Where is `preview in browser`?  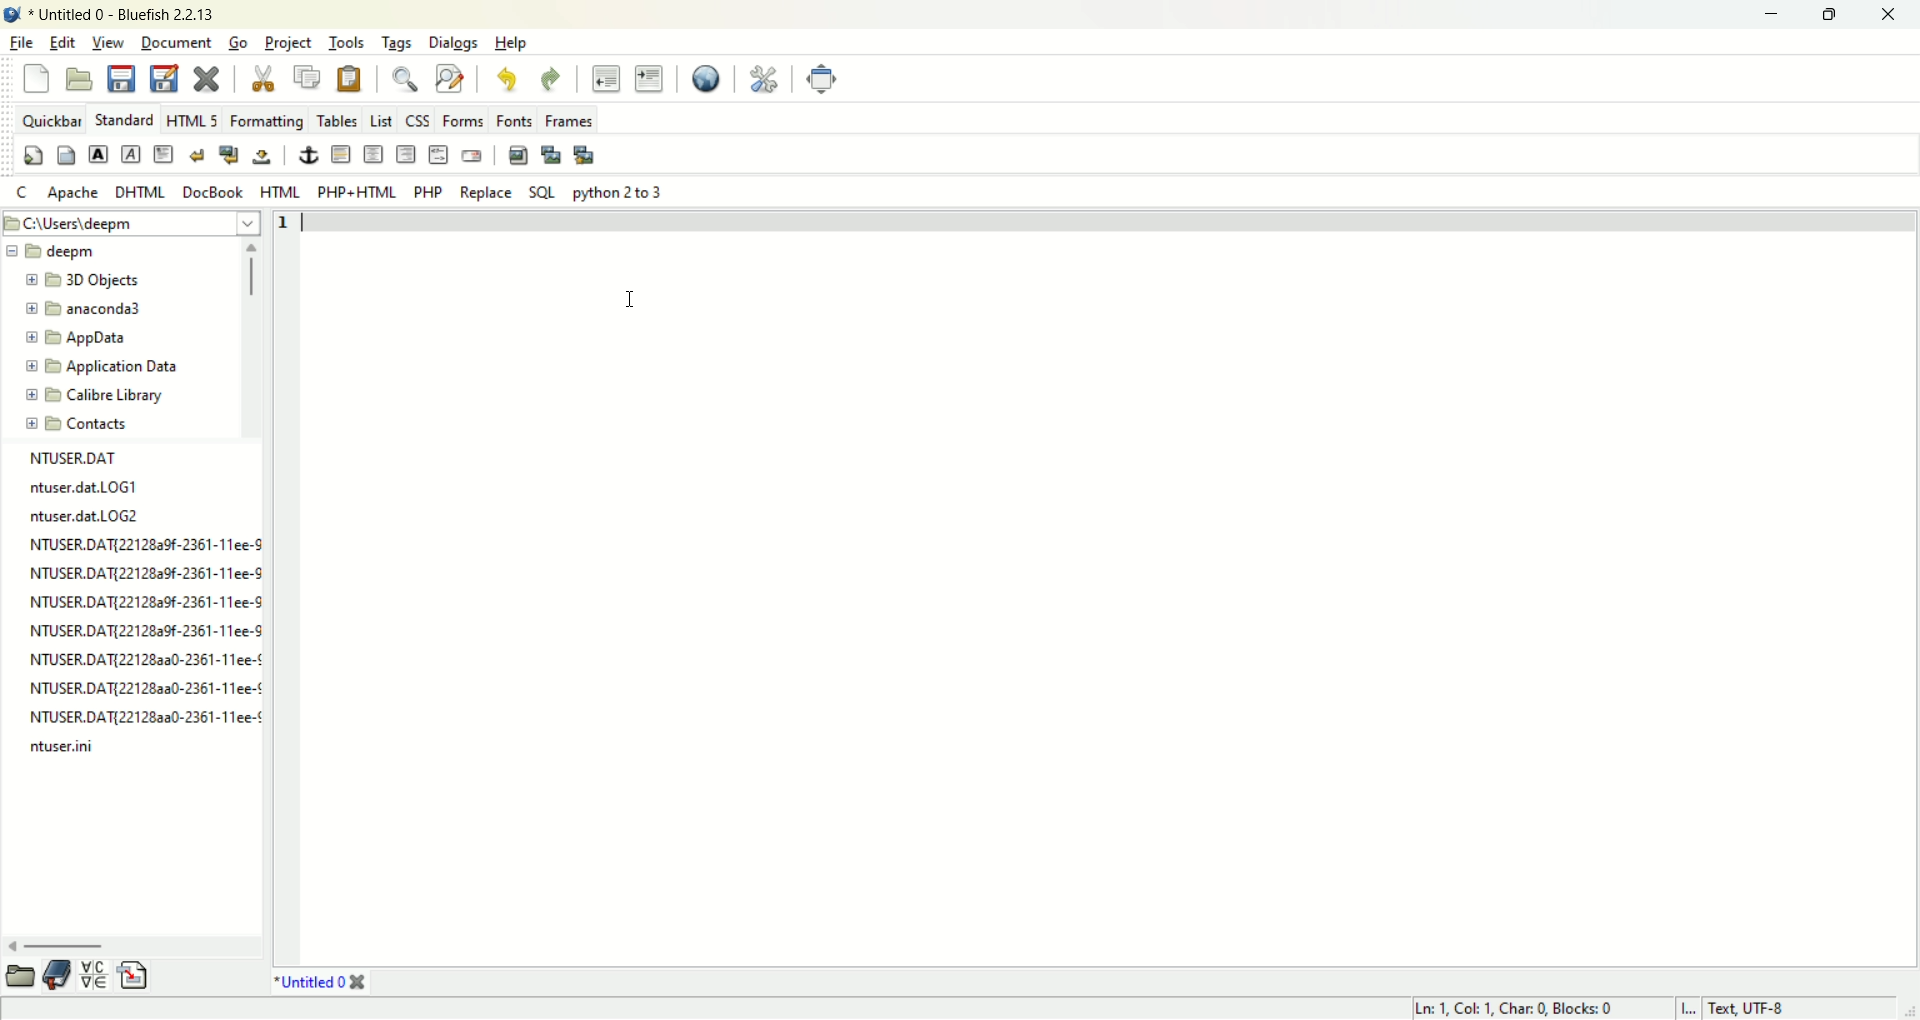 preview in browser is located at coordinates (701, 76).